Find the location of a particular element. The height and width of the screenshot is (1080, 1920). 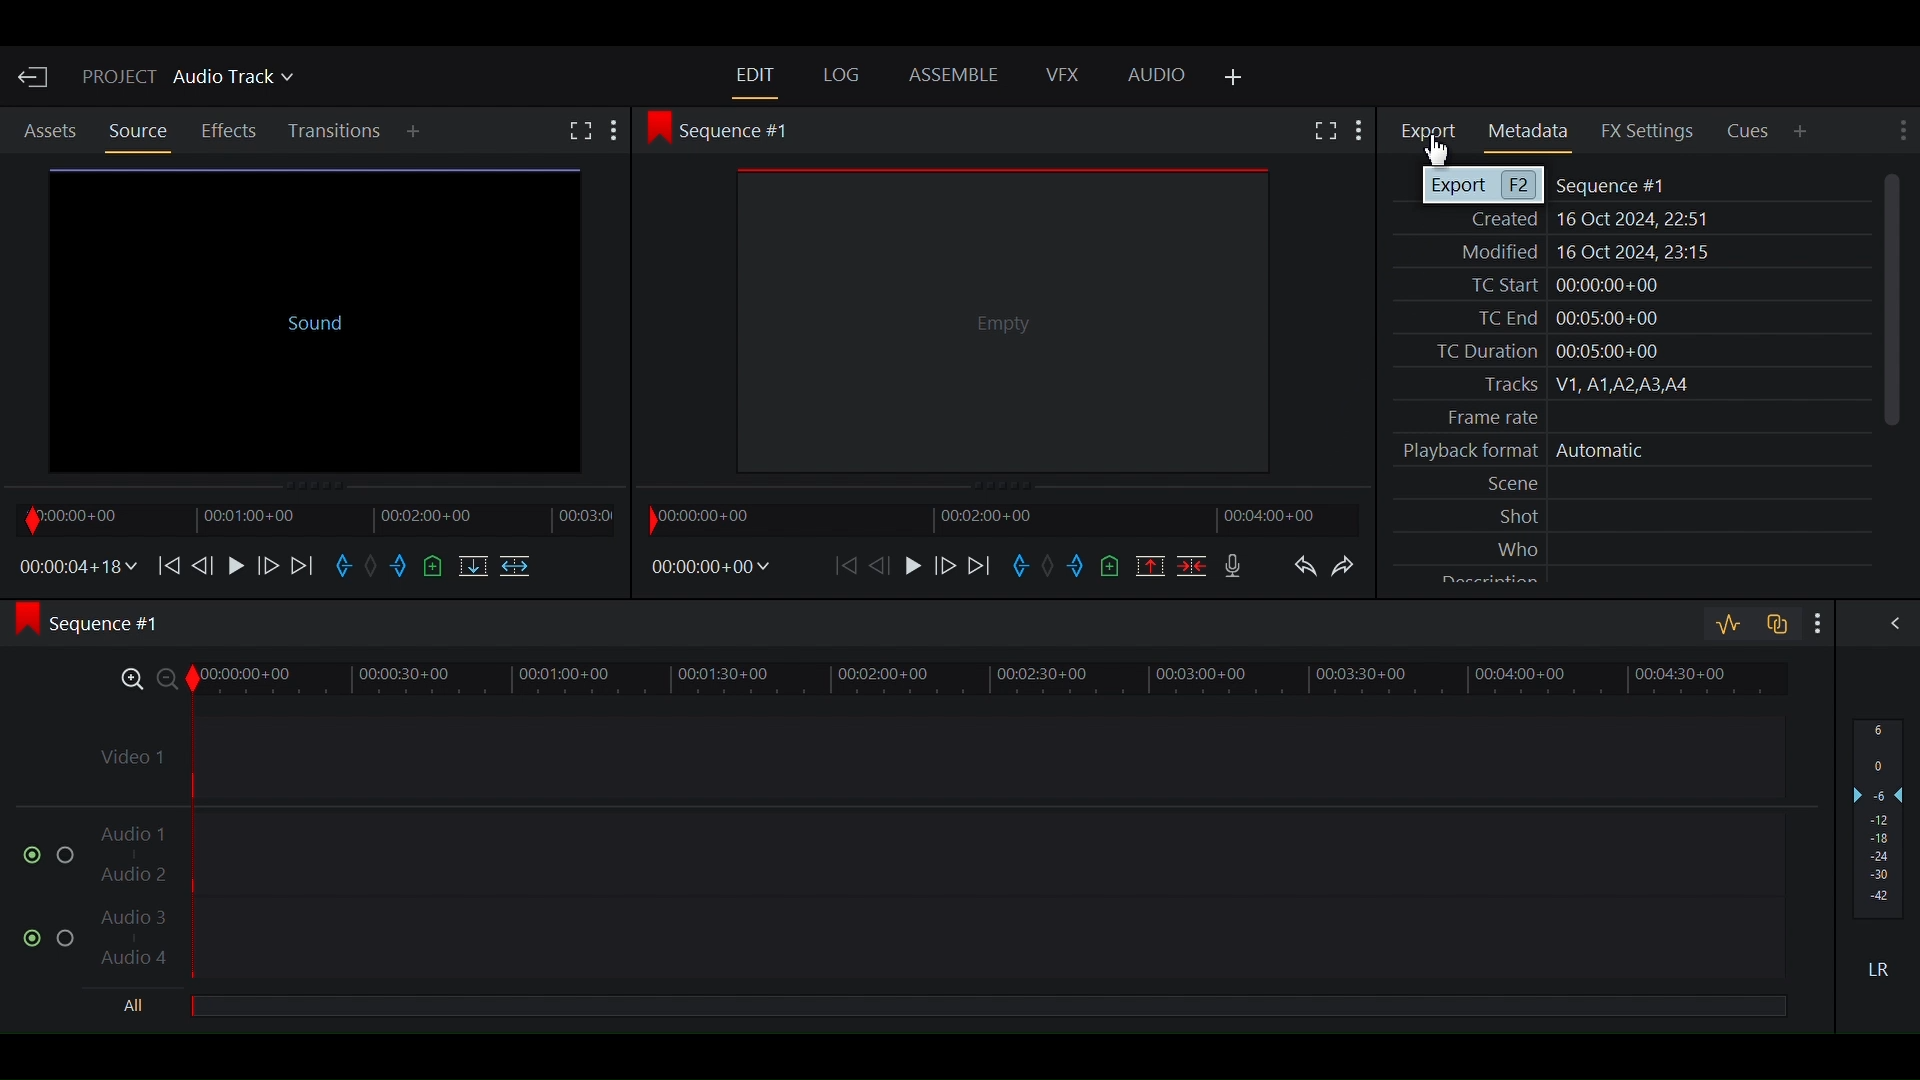

Project Audio Track is located at coordinates (190, 80).